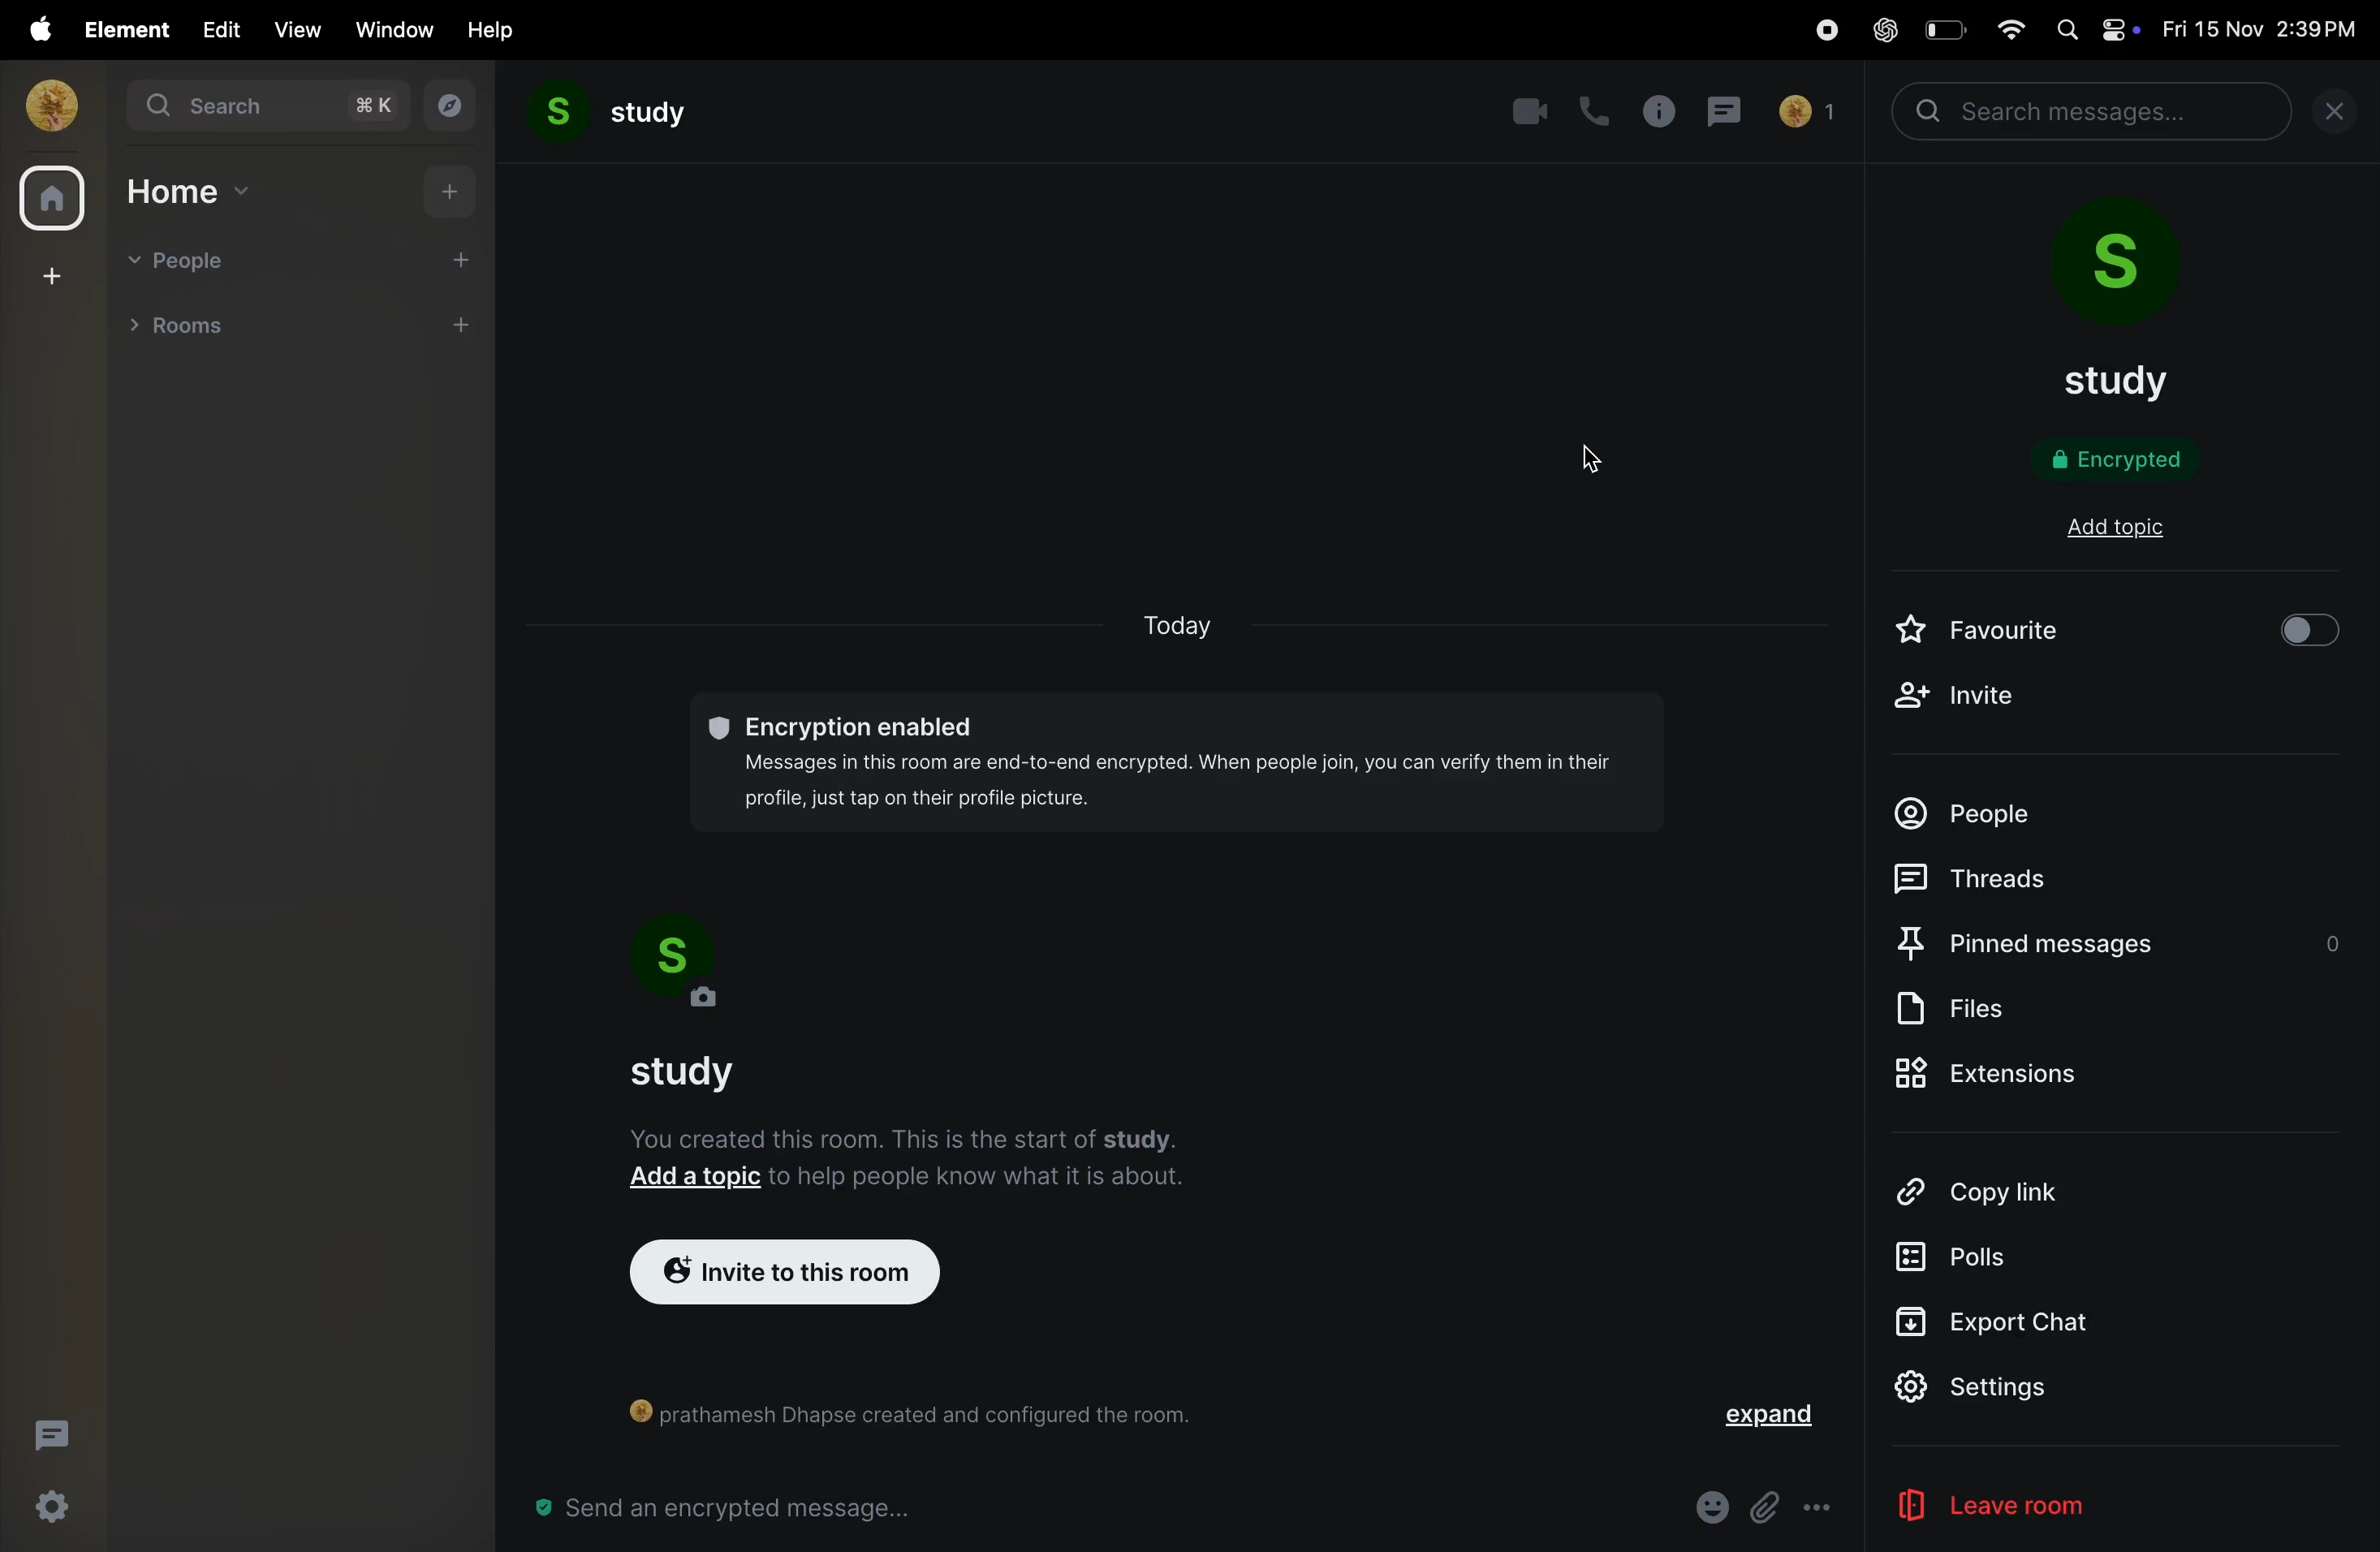 Image resolution: width=2380 pixels, height=1552 pixels. Describe the element at coordinates (216, 28) in the screenshot. I see `edit` at that location.